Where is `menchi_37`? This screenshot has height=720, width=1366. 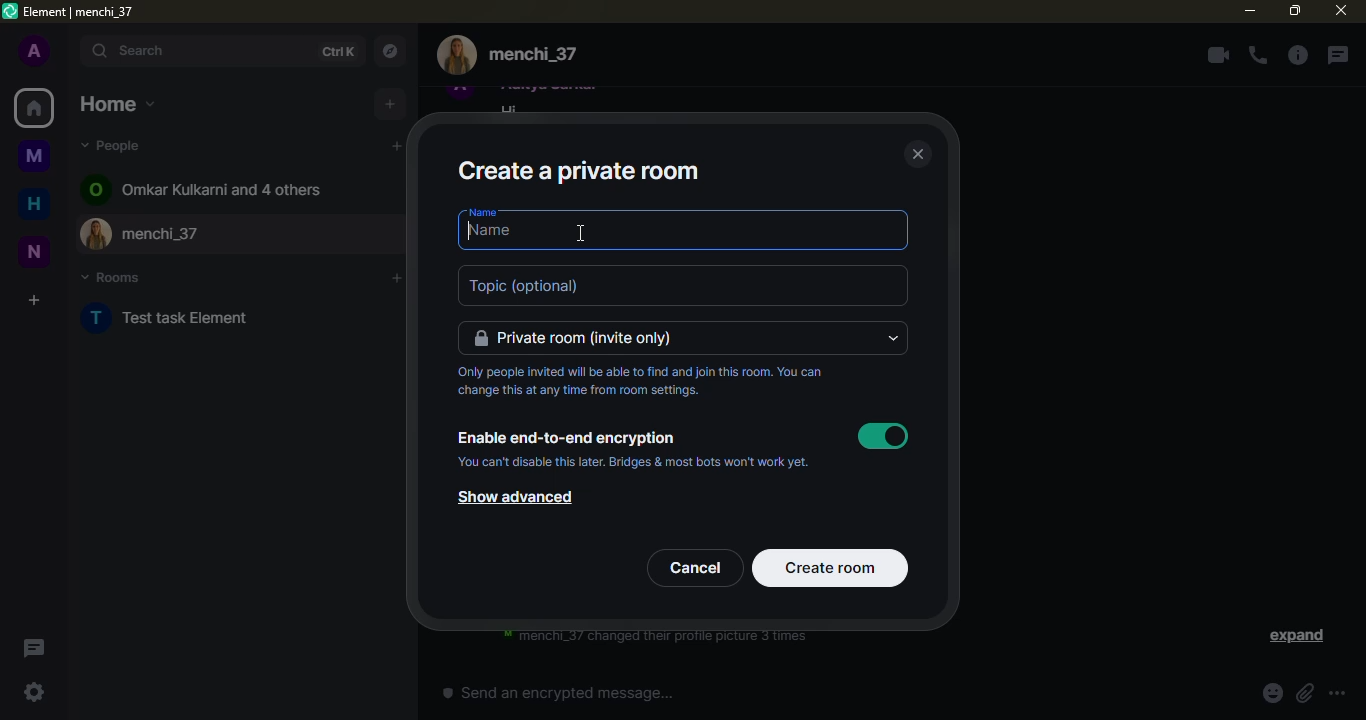 menchi_37 is located at coordinates (264, 234).